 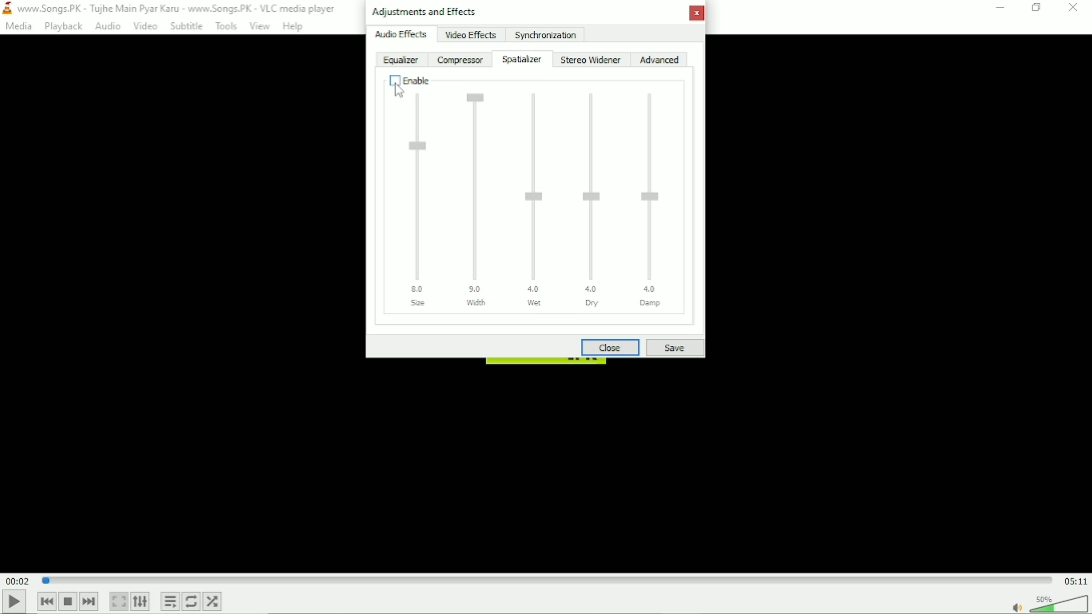 I want to click on Close, so click(x=697, y=13).